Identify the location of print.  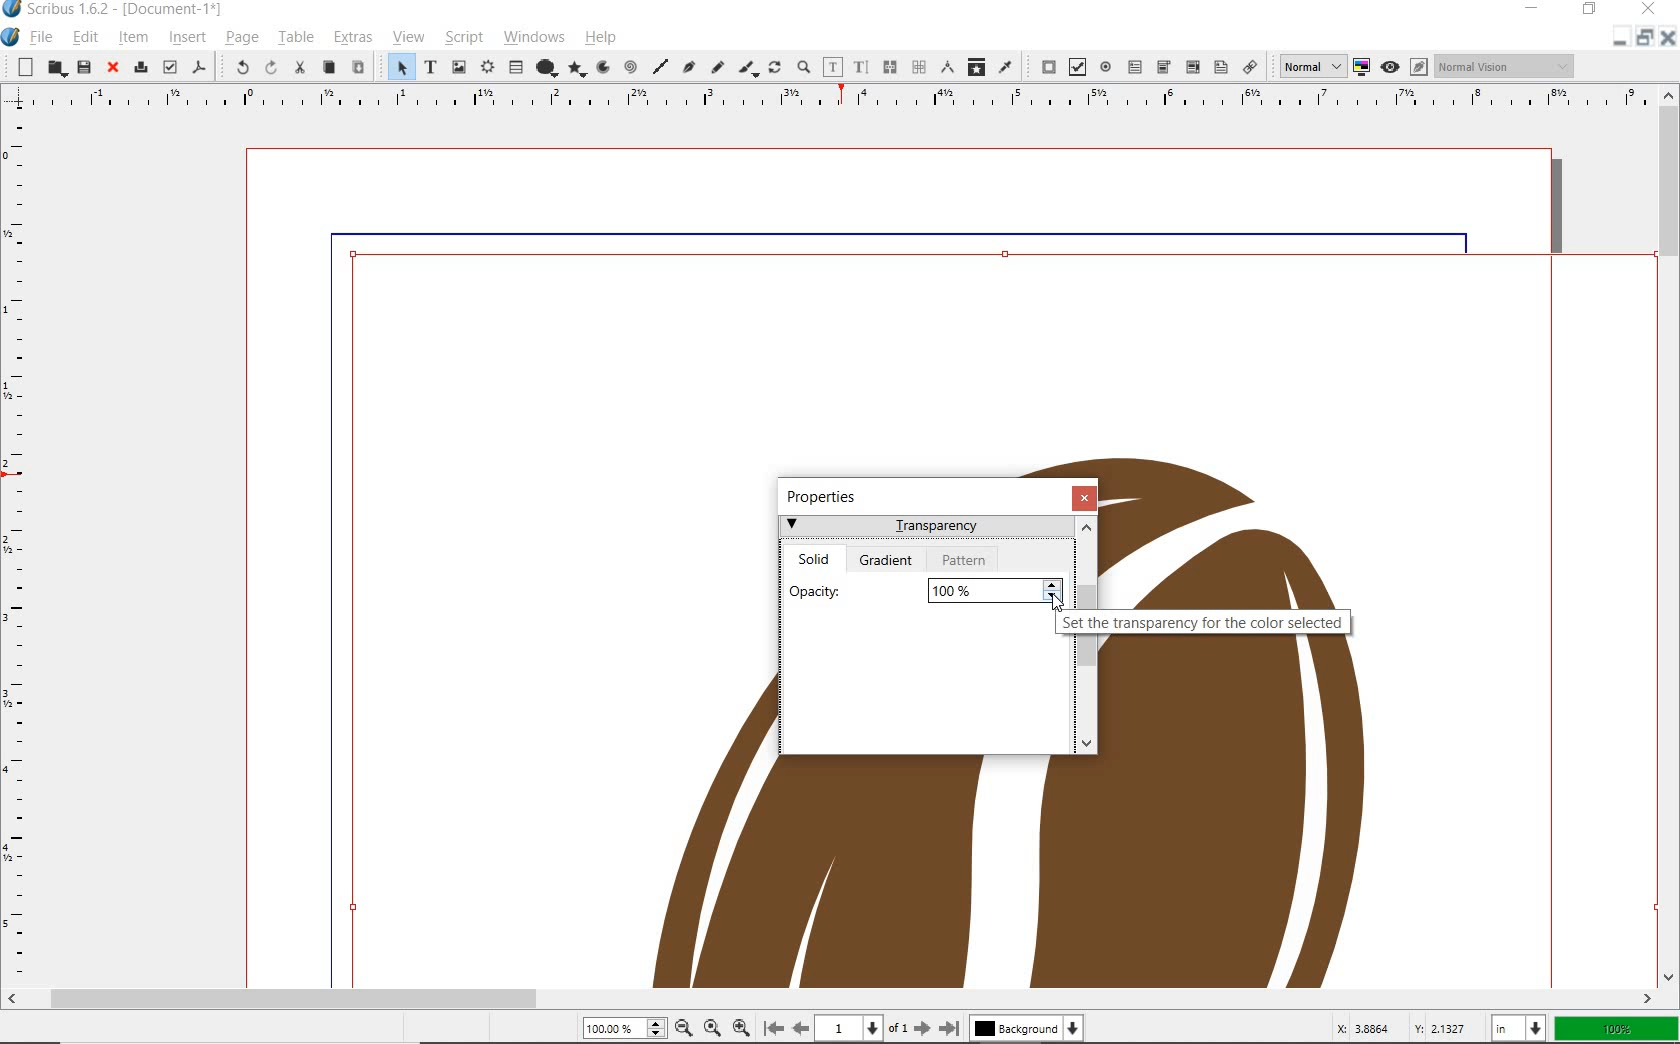
(140, 69).